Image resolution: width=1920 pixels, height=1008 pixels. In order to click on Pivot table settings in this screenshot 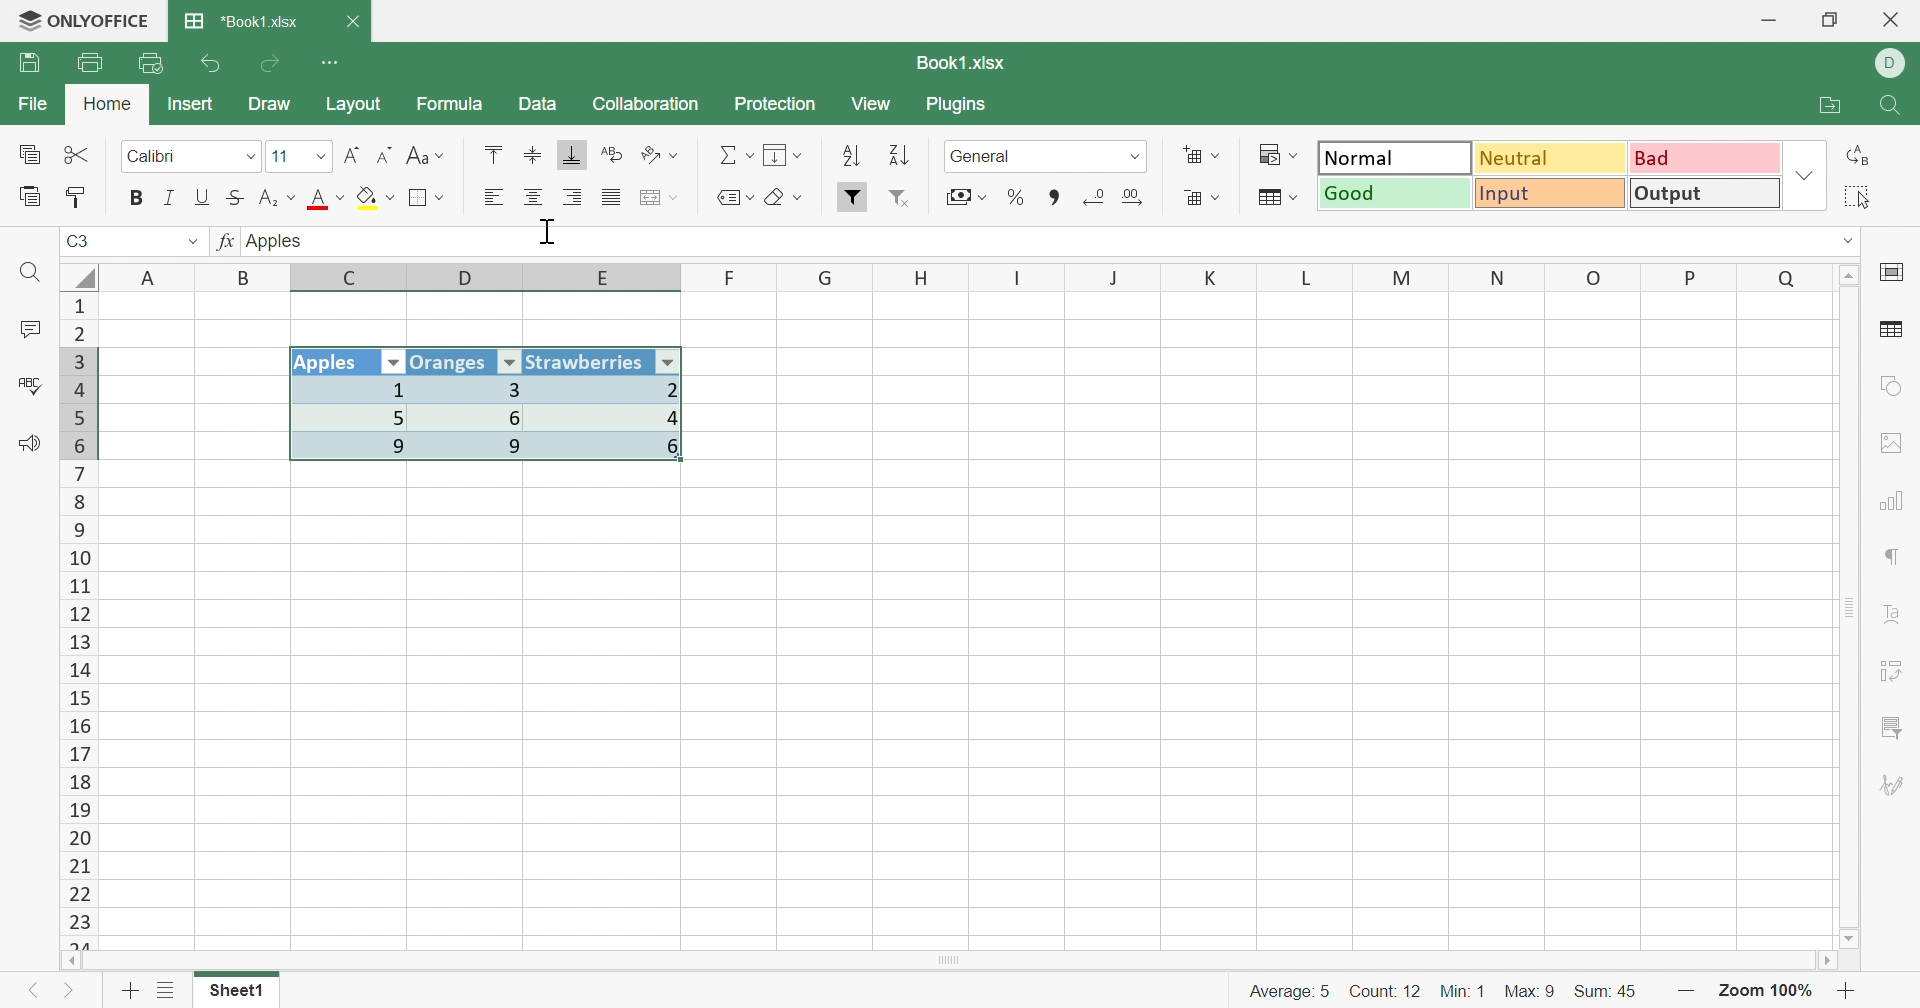, I will do `click(1900, 667)`.